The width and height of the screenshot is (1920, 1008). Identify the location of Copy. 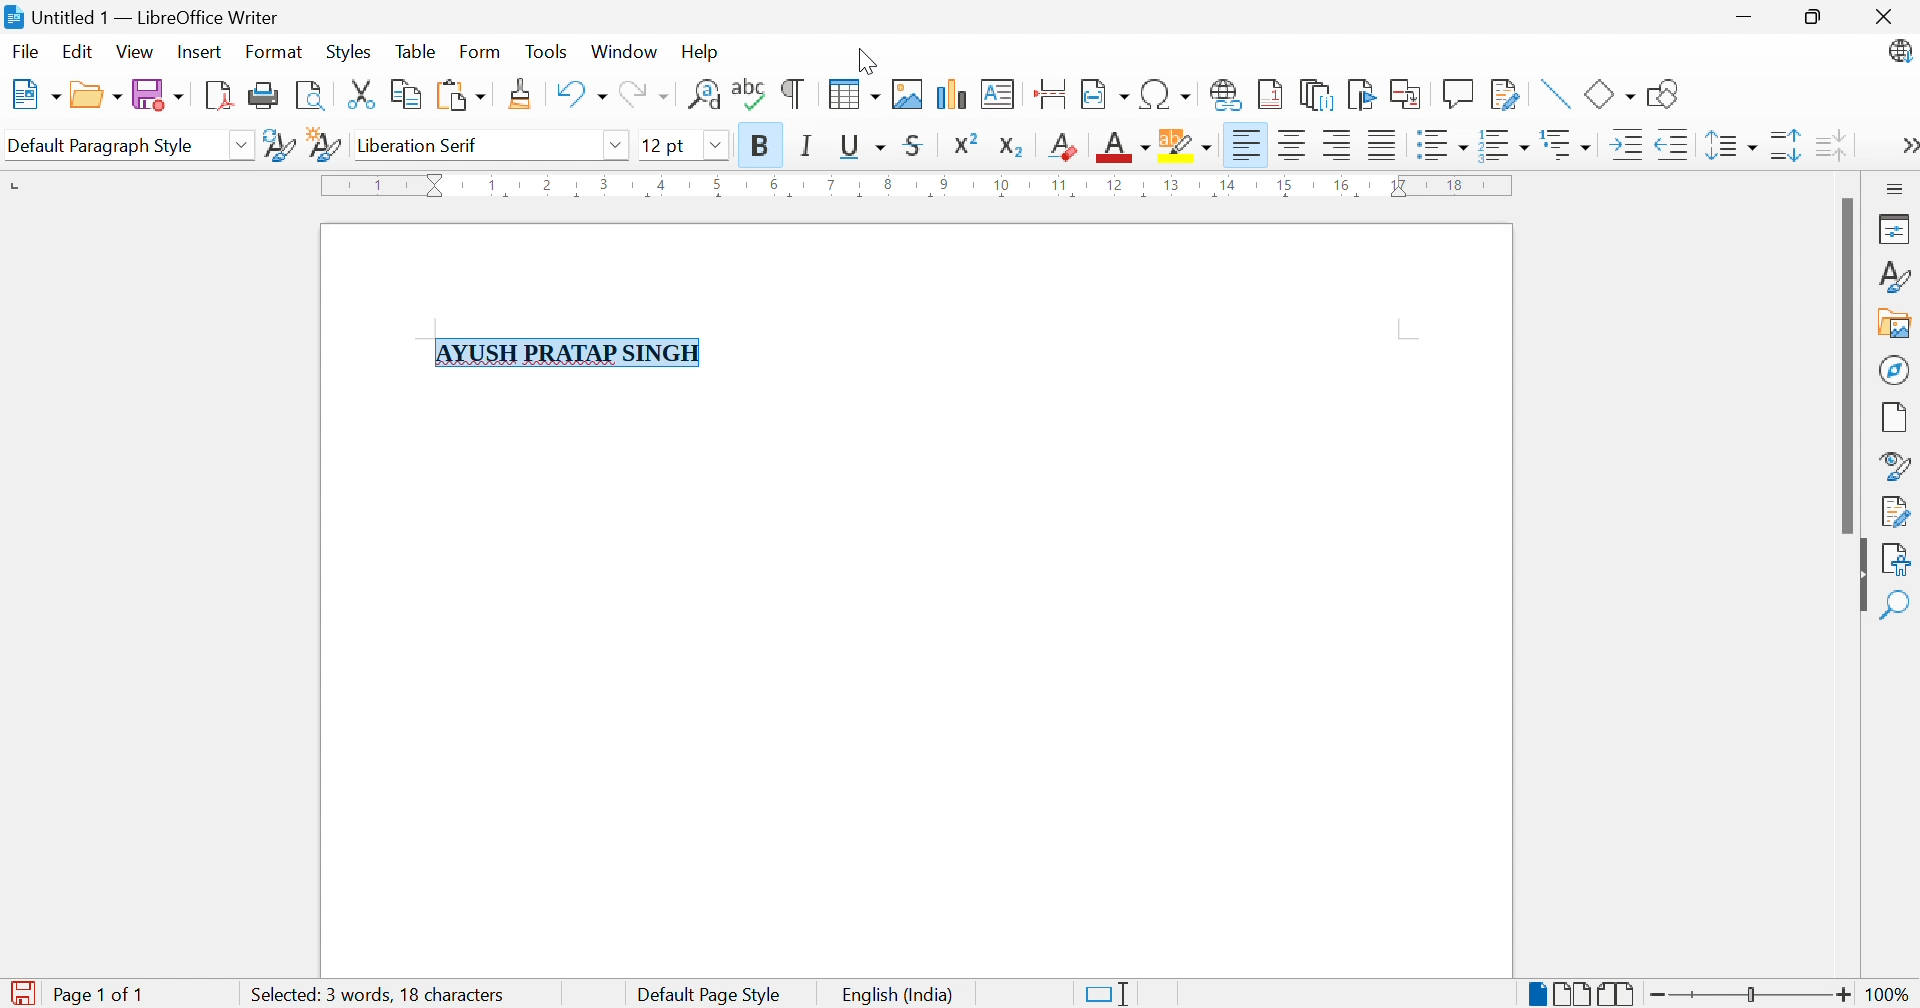
(407, 94).